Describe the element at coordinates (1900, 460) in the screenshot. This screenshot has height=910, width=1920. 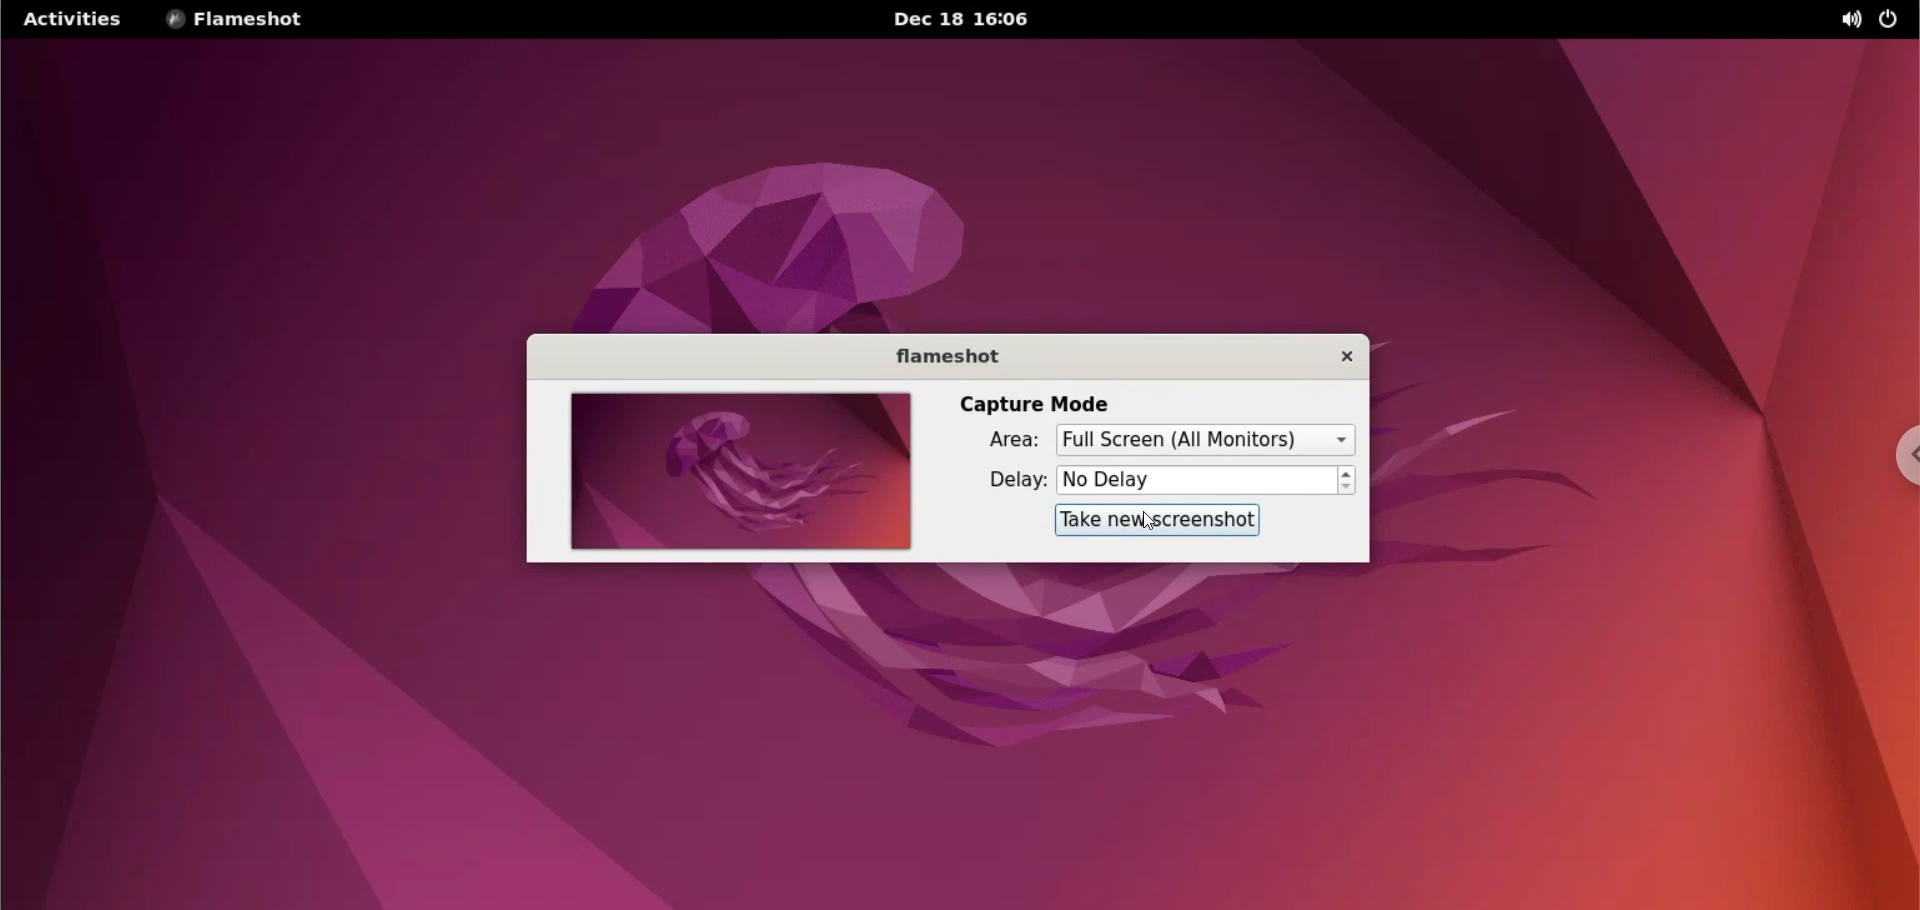
I see `chrome options` at that location.